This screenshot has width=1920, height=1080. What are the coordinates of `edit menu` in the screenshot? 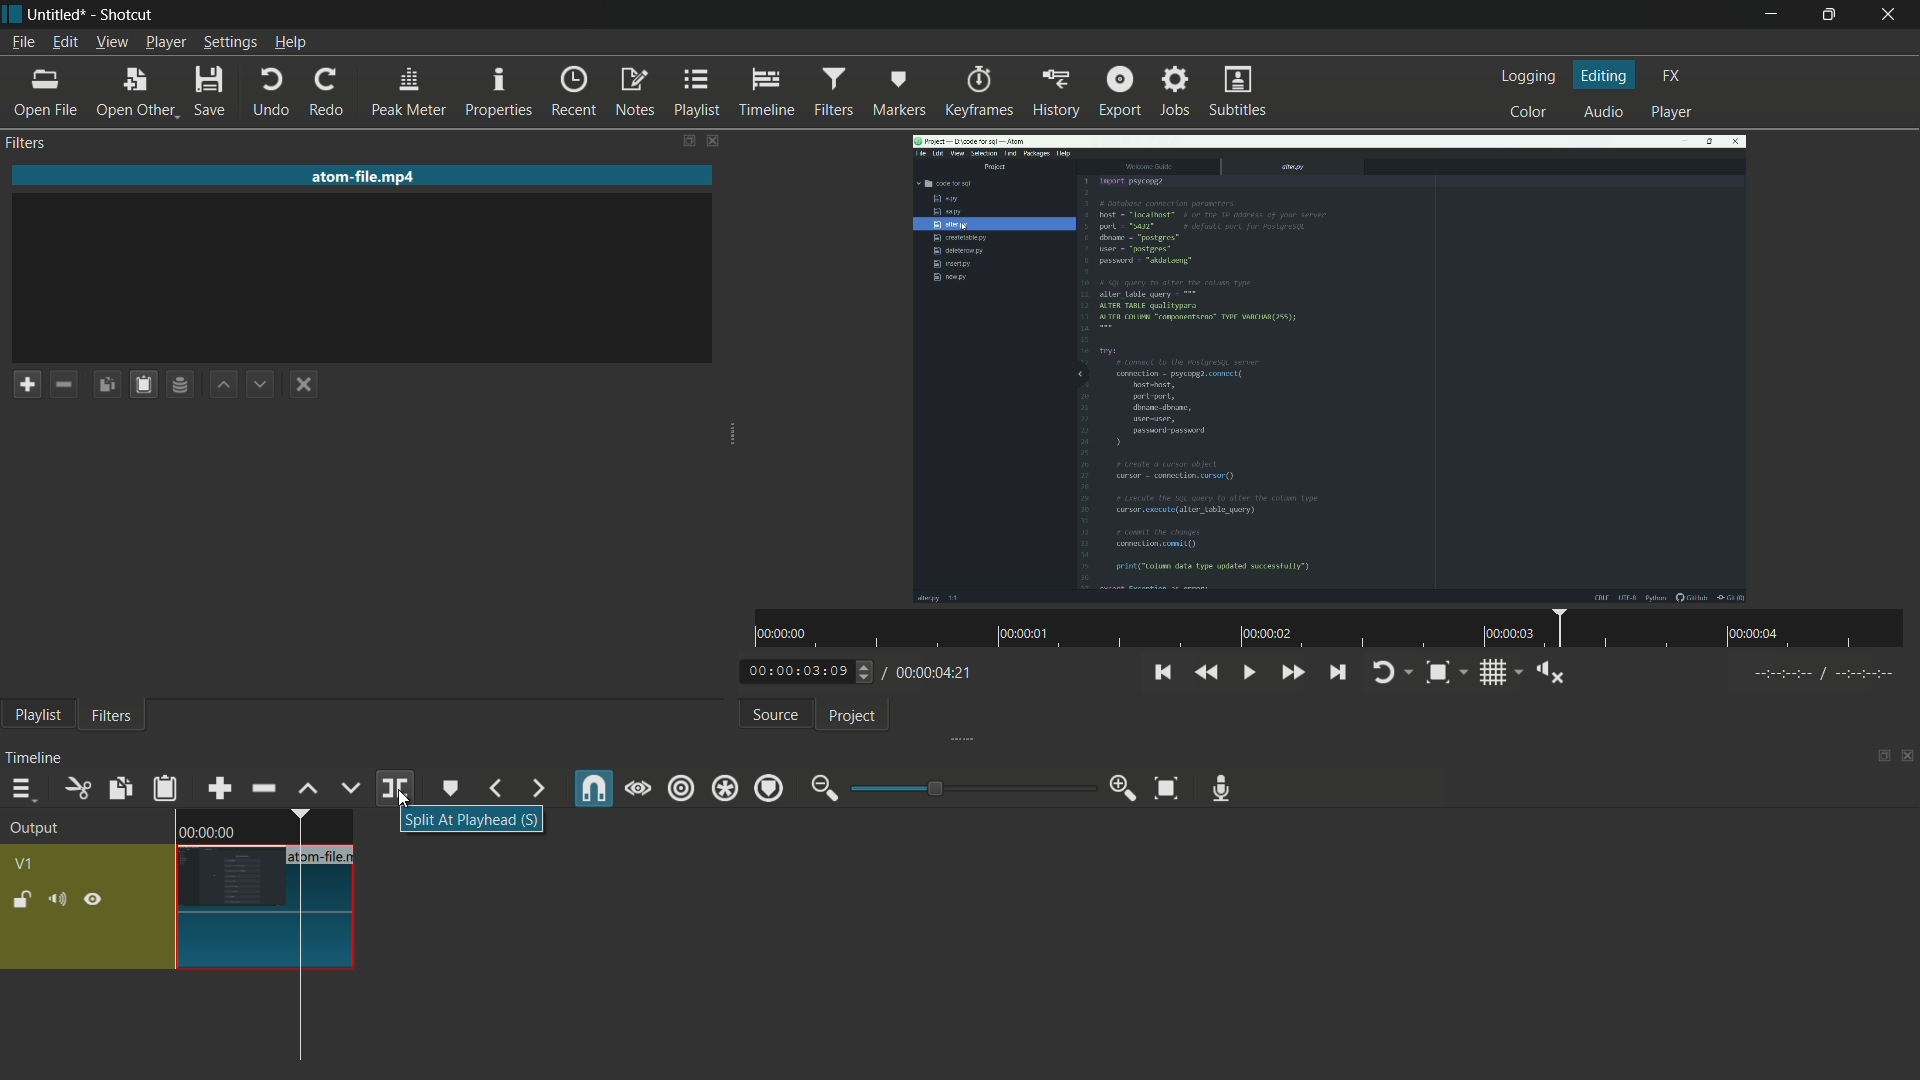 It's located at (65, 43).